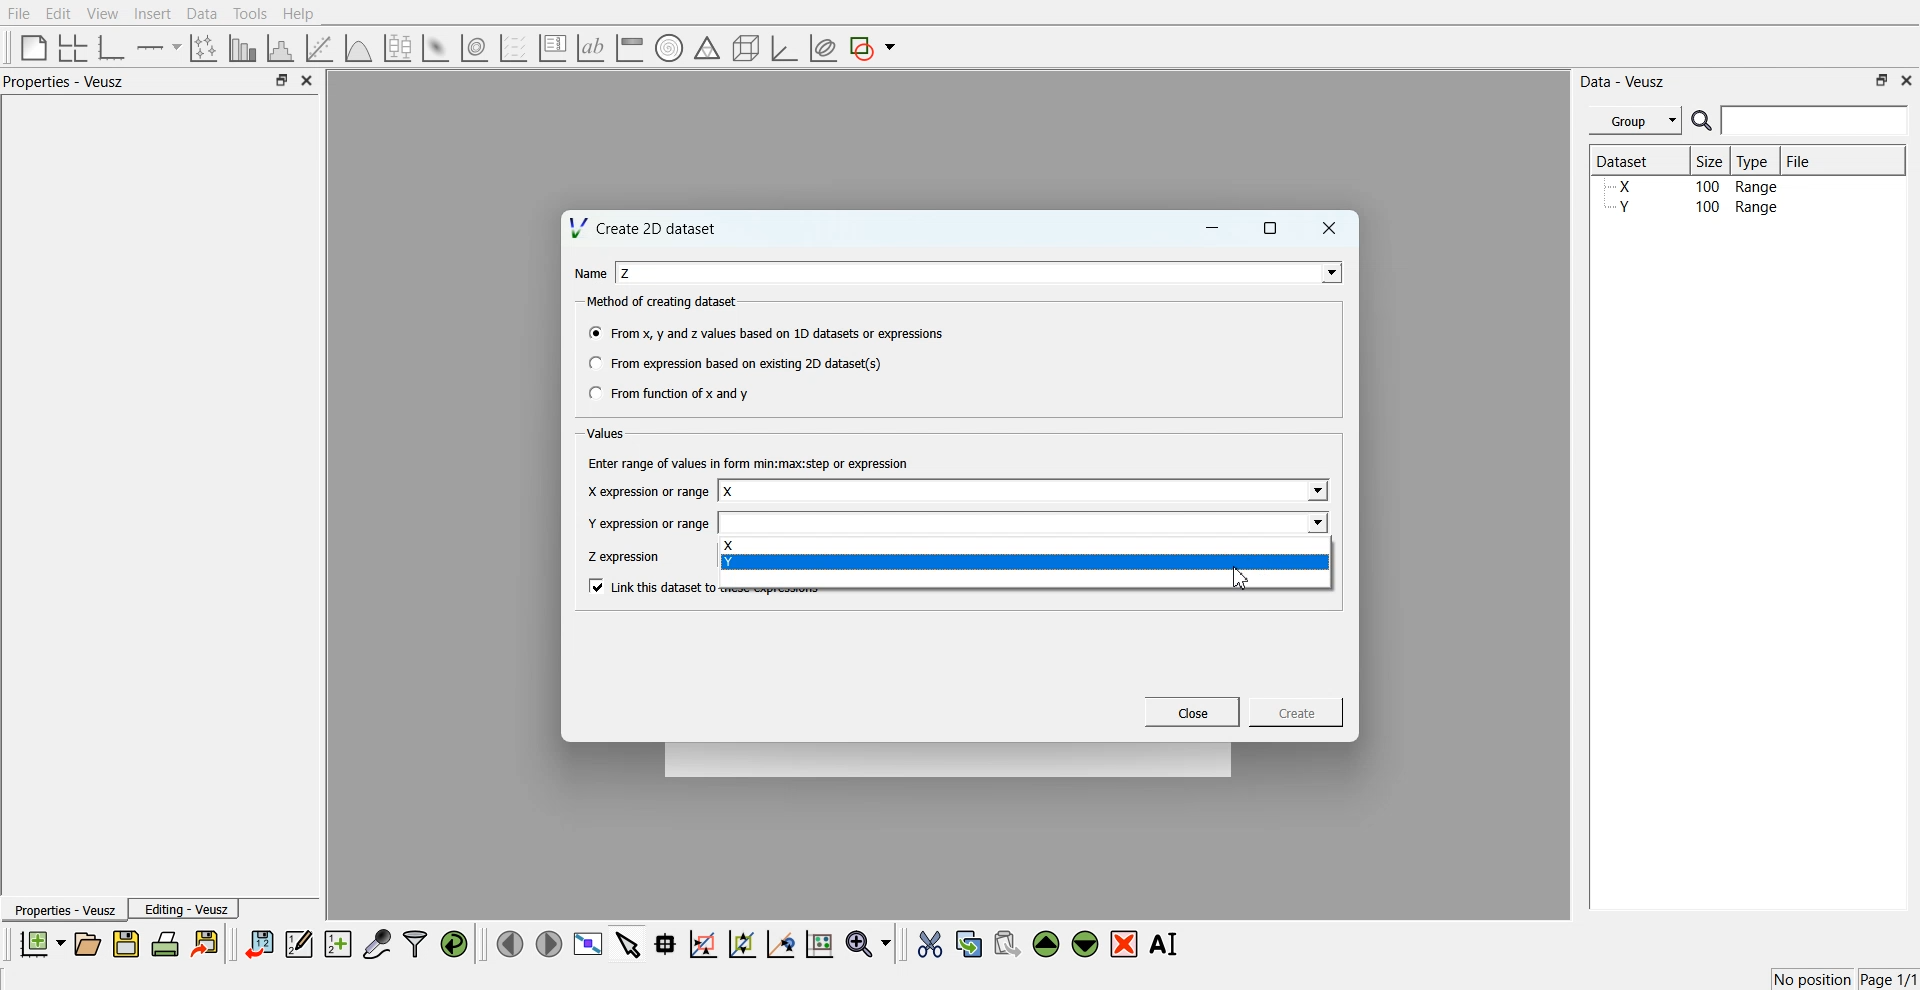 Image resolution: width=1920 pixels, height=990 pixels. I want to click on Zoom function menu, so click(871, 943).